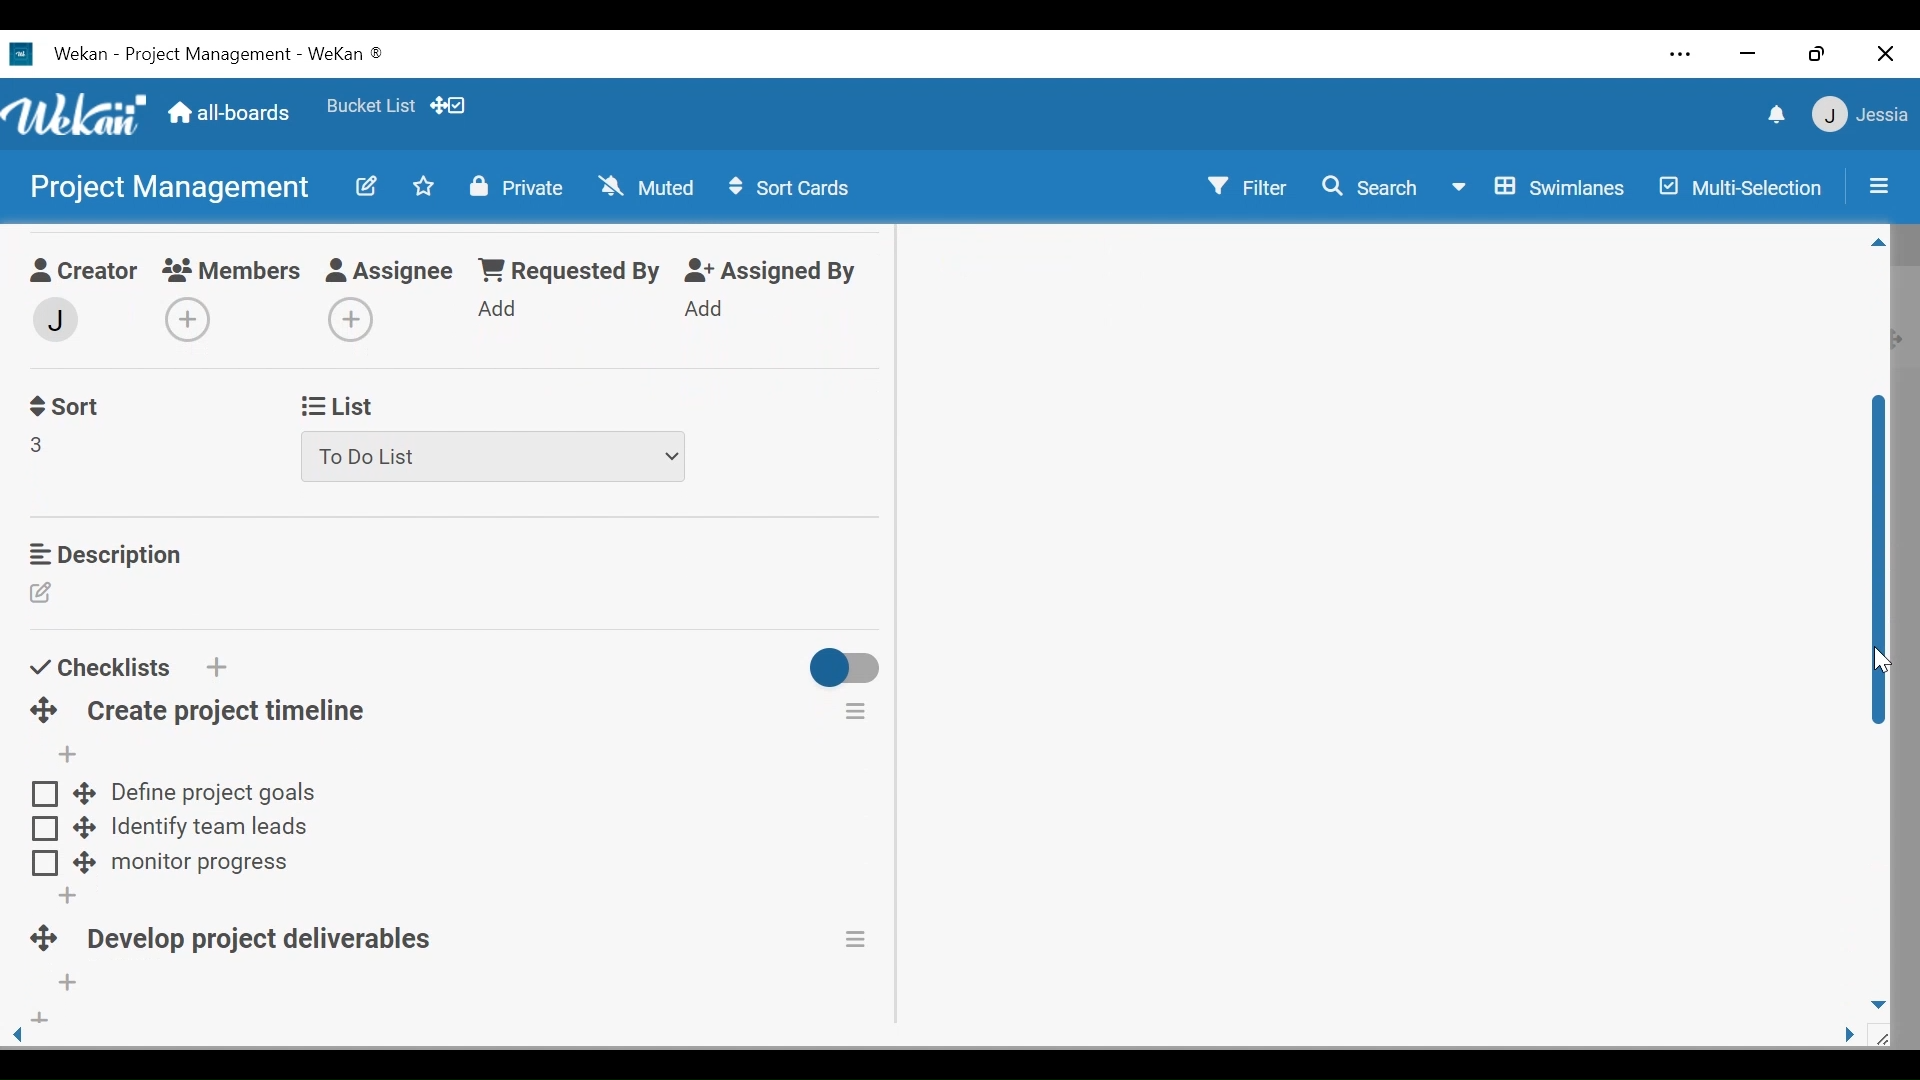 This screenshot has width=1920, height=1080. Describe the element at coordinates (44, 829) in the screenshot. I see `(un)check` at that location.